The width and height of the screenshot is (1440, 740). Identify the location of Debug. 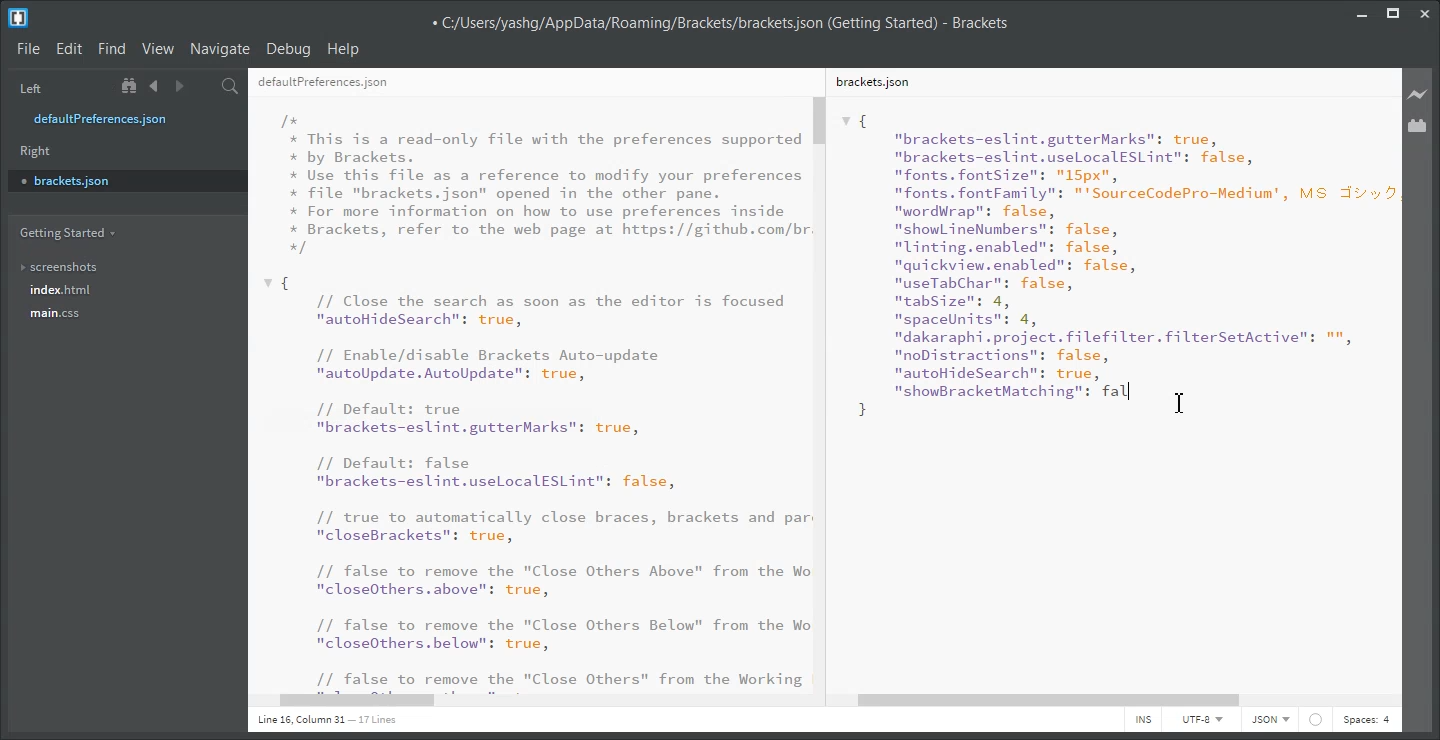
(289, 50).